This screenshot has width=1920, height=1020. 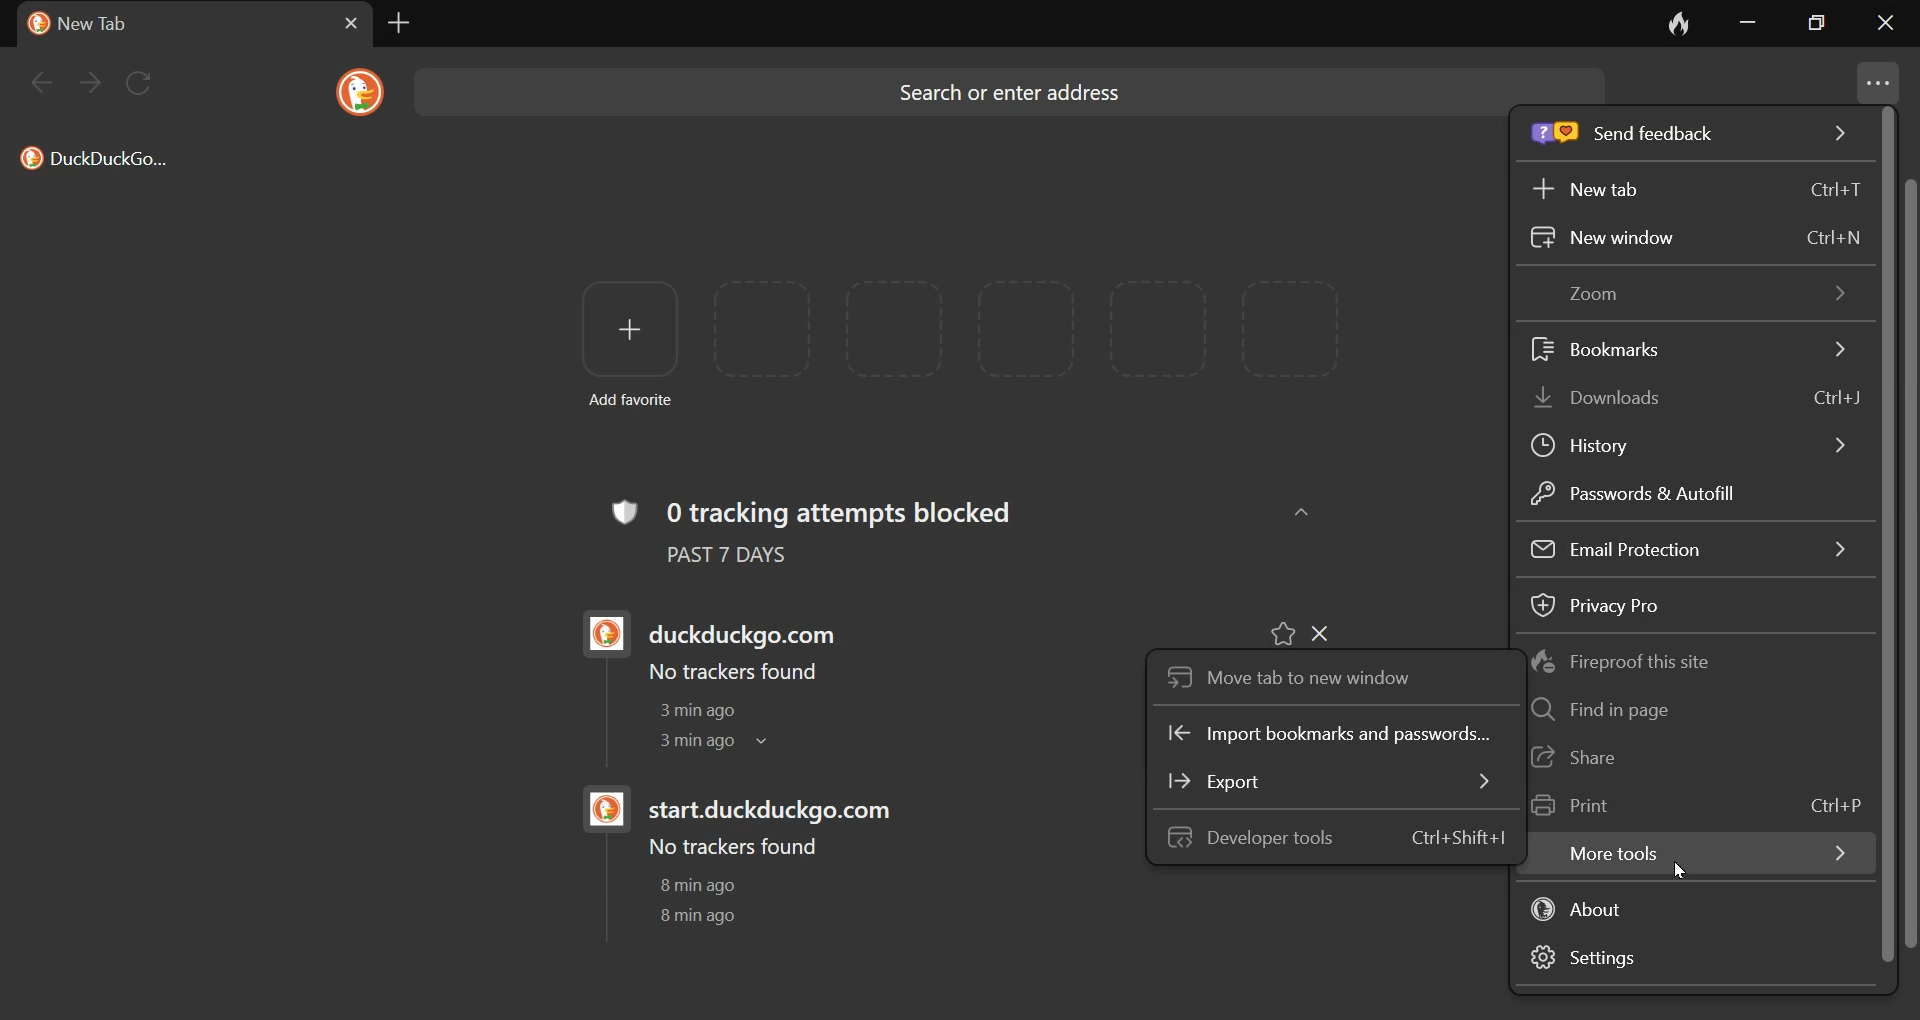 I want to click on duckduck go logo, so click(x=601, y=811).